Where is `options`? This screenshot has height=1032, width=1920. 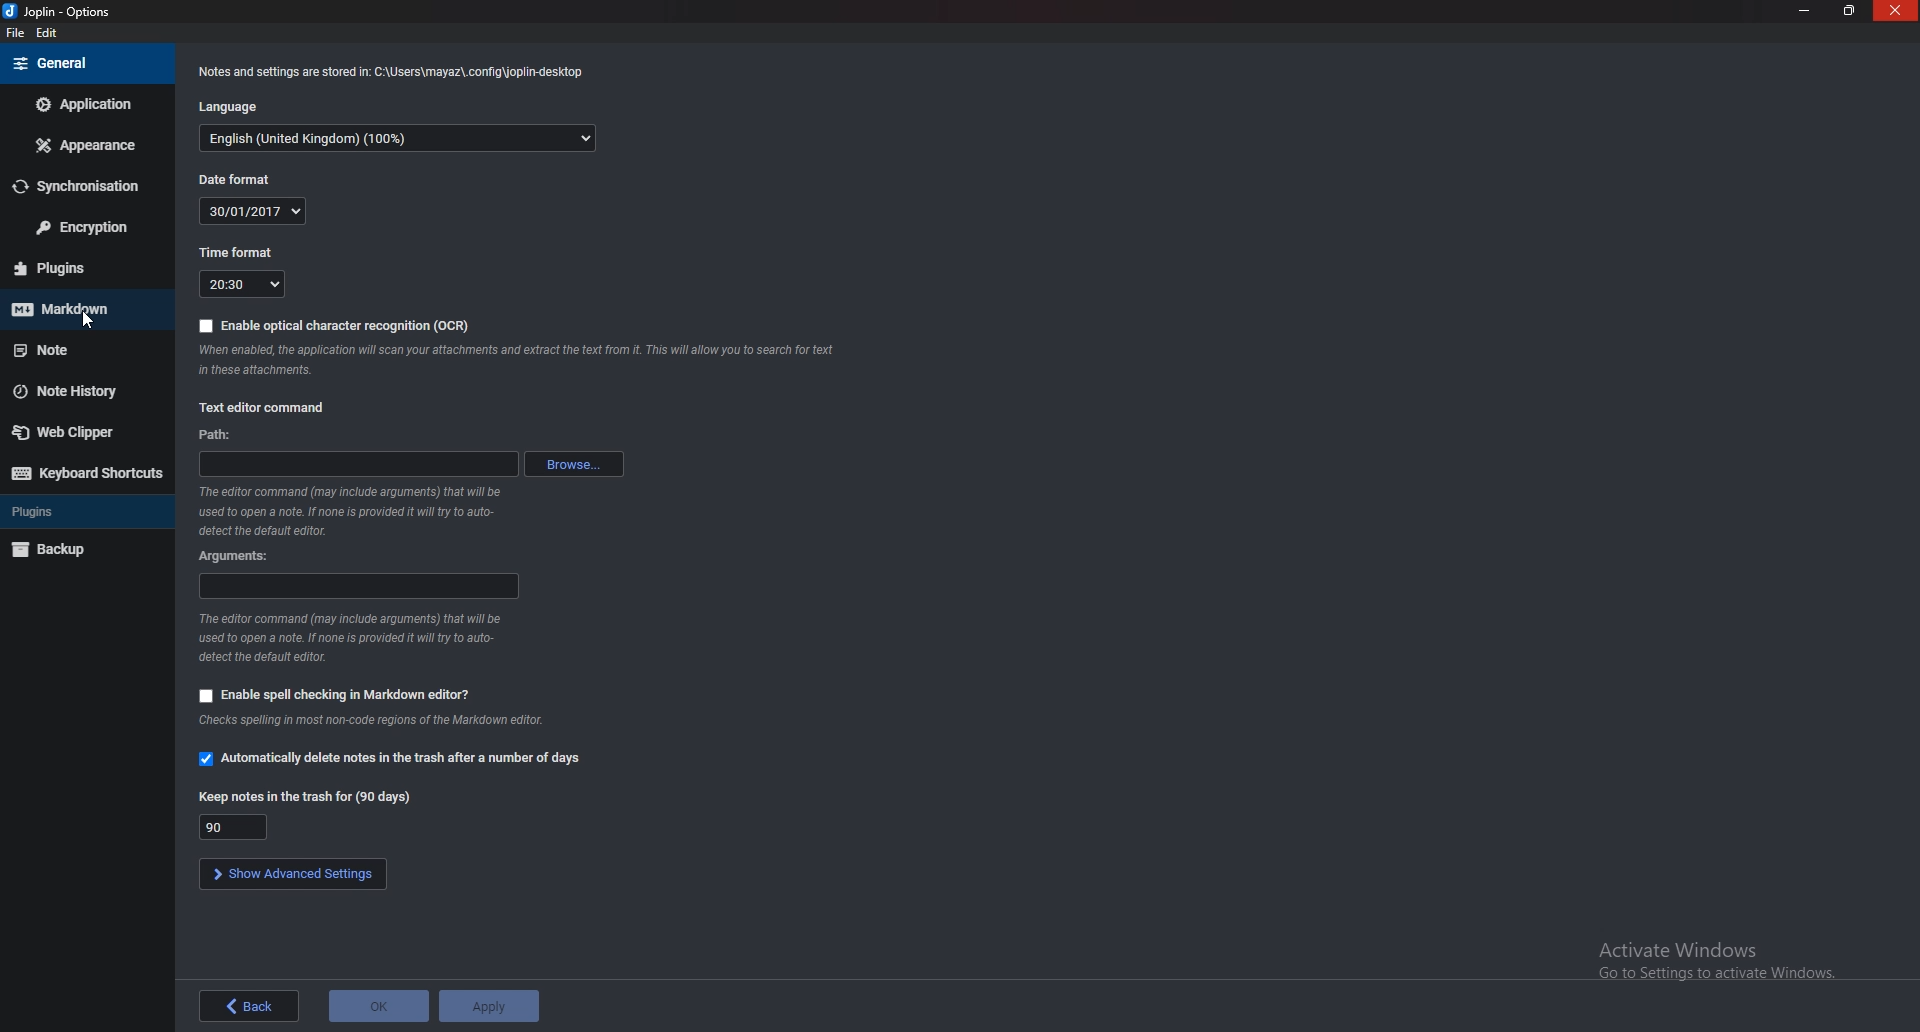
options is located at coordinates (67, 11).